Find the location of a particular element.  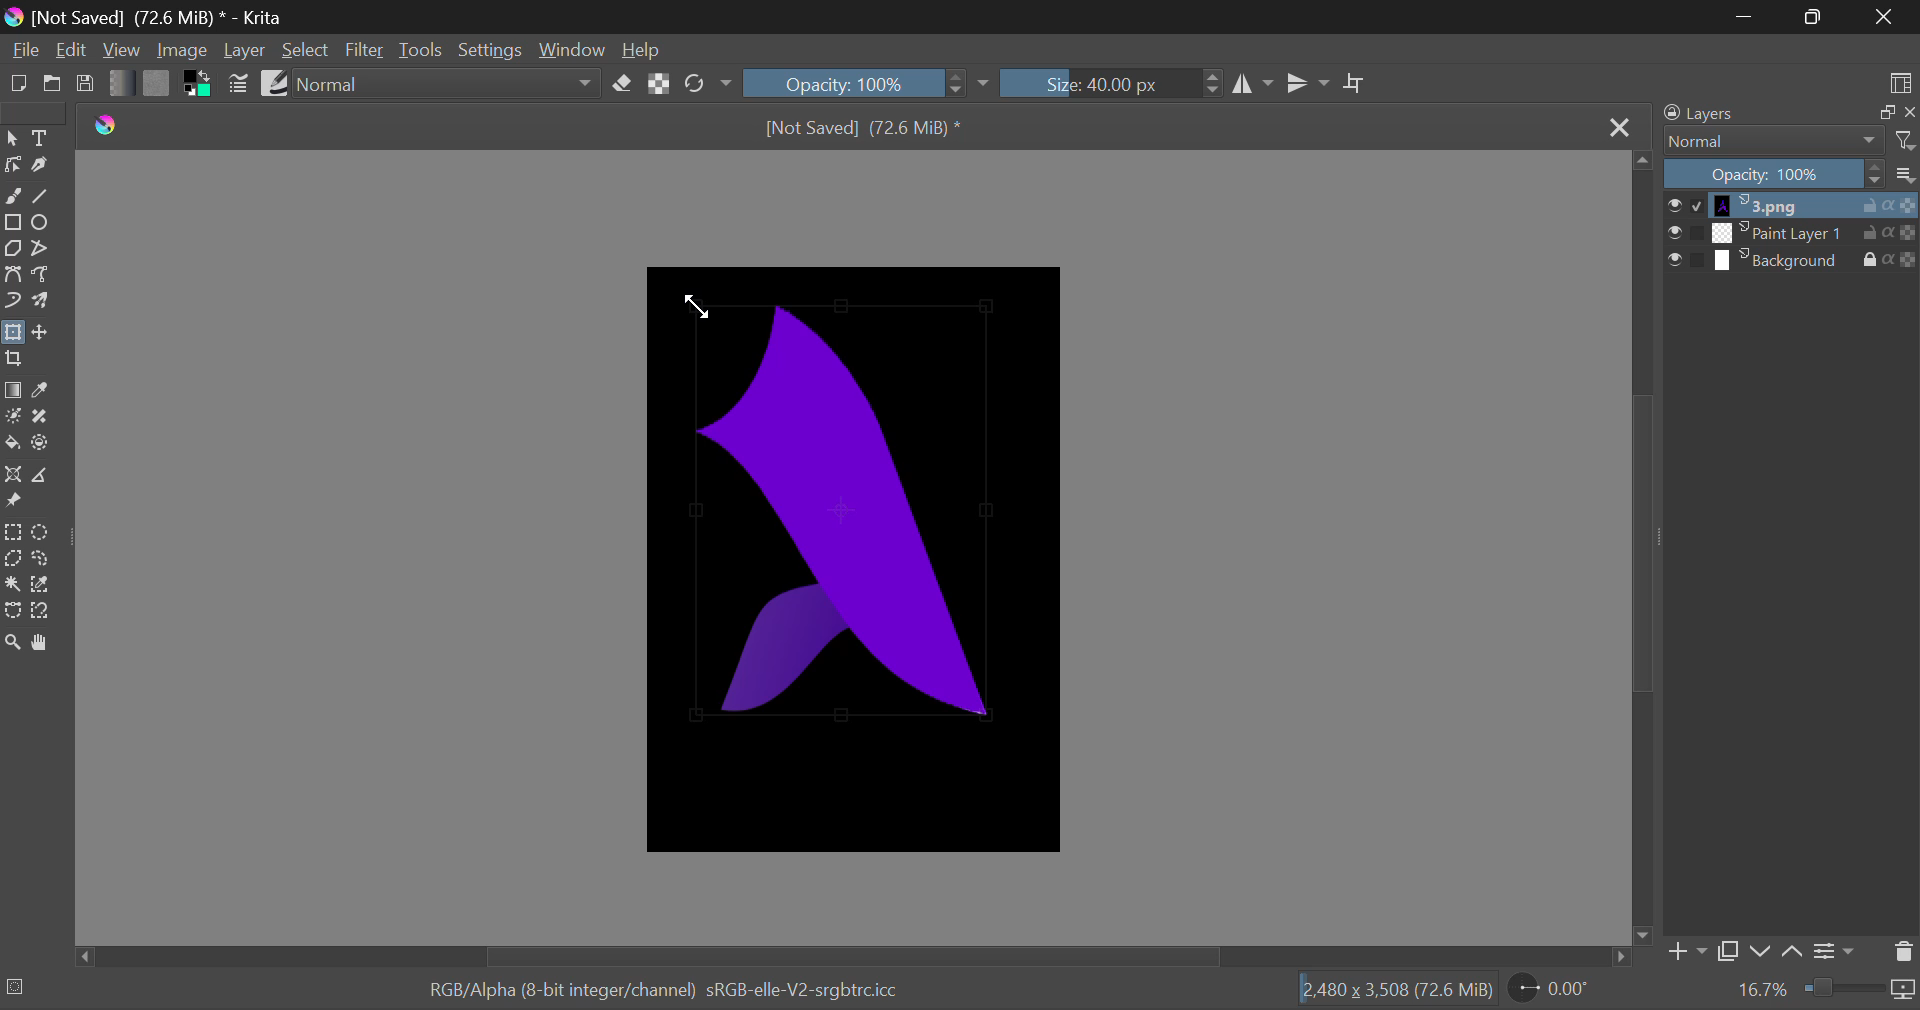

Bezier Curve Selection is located at coordinates (13, 610).